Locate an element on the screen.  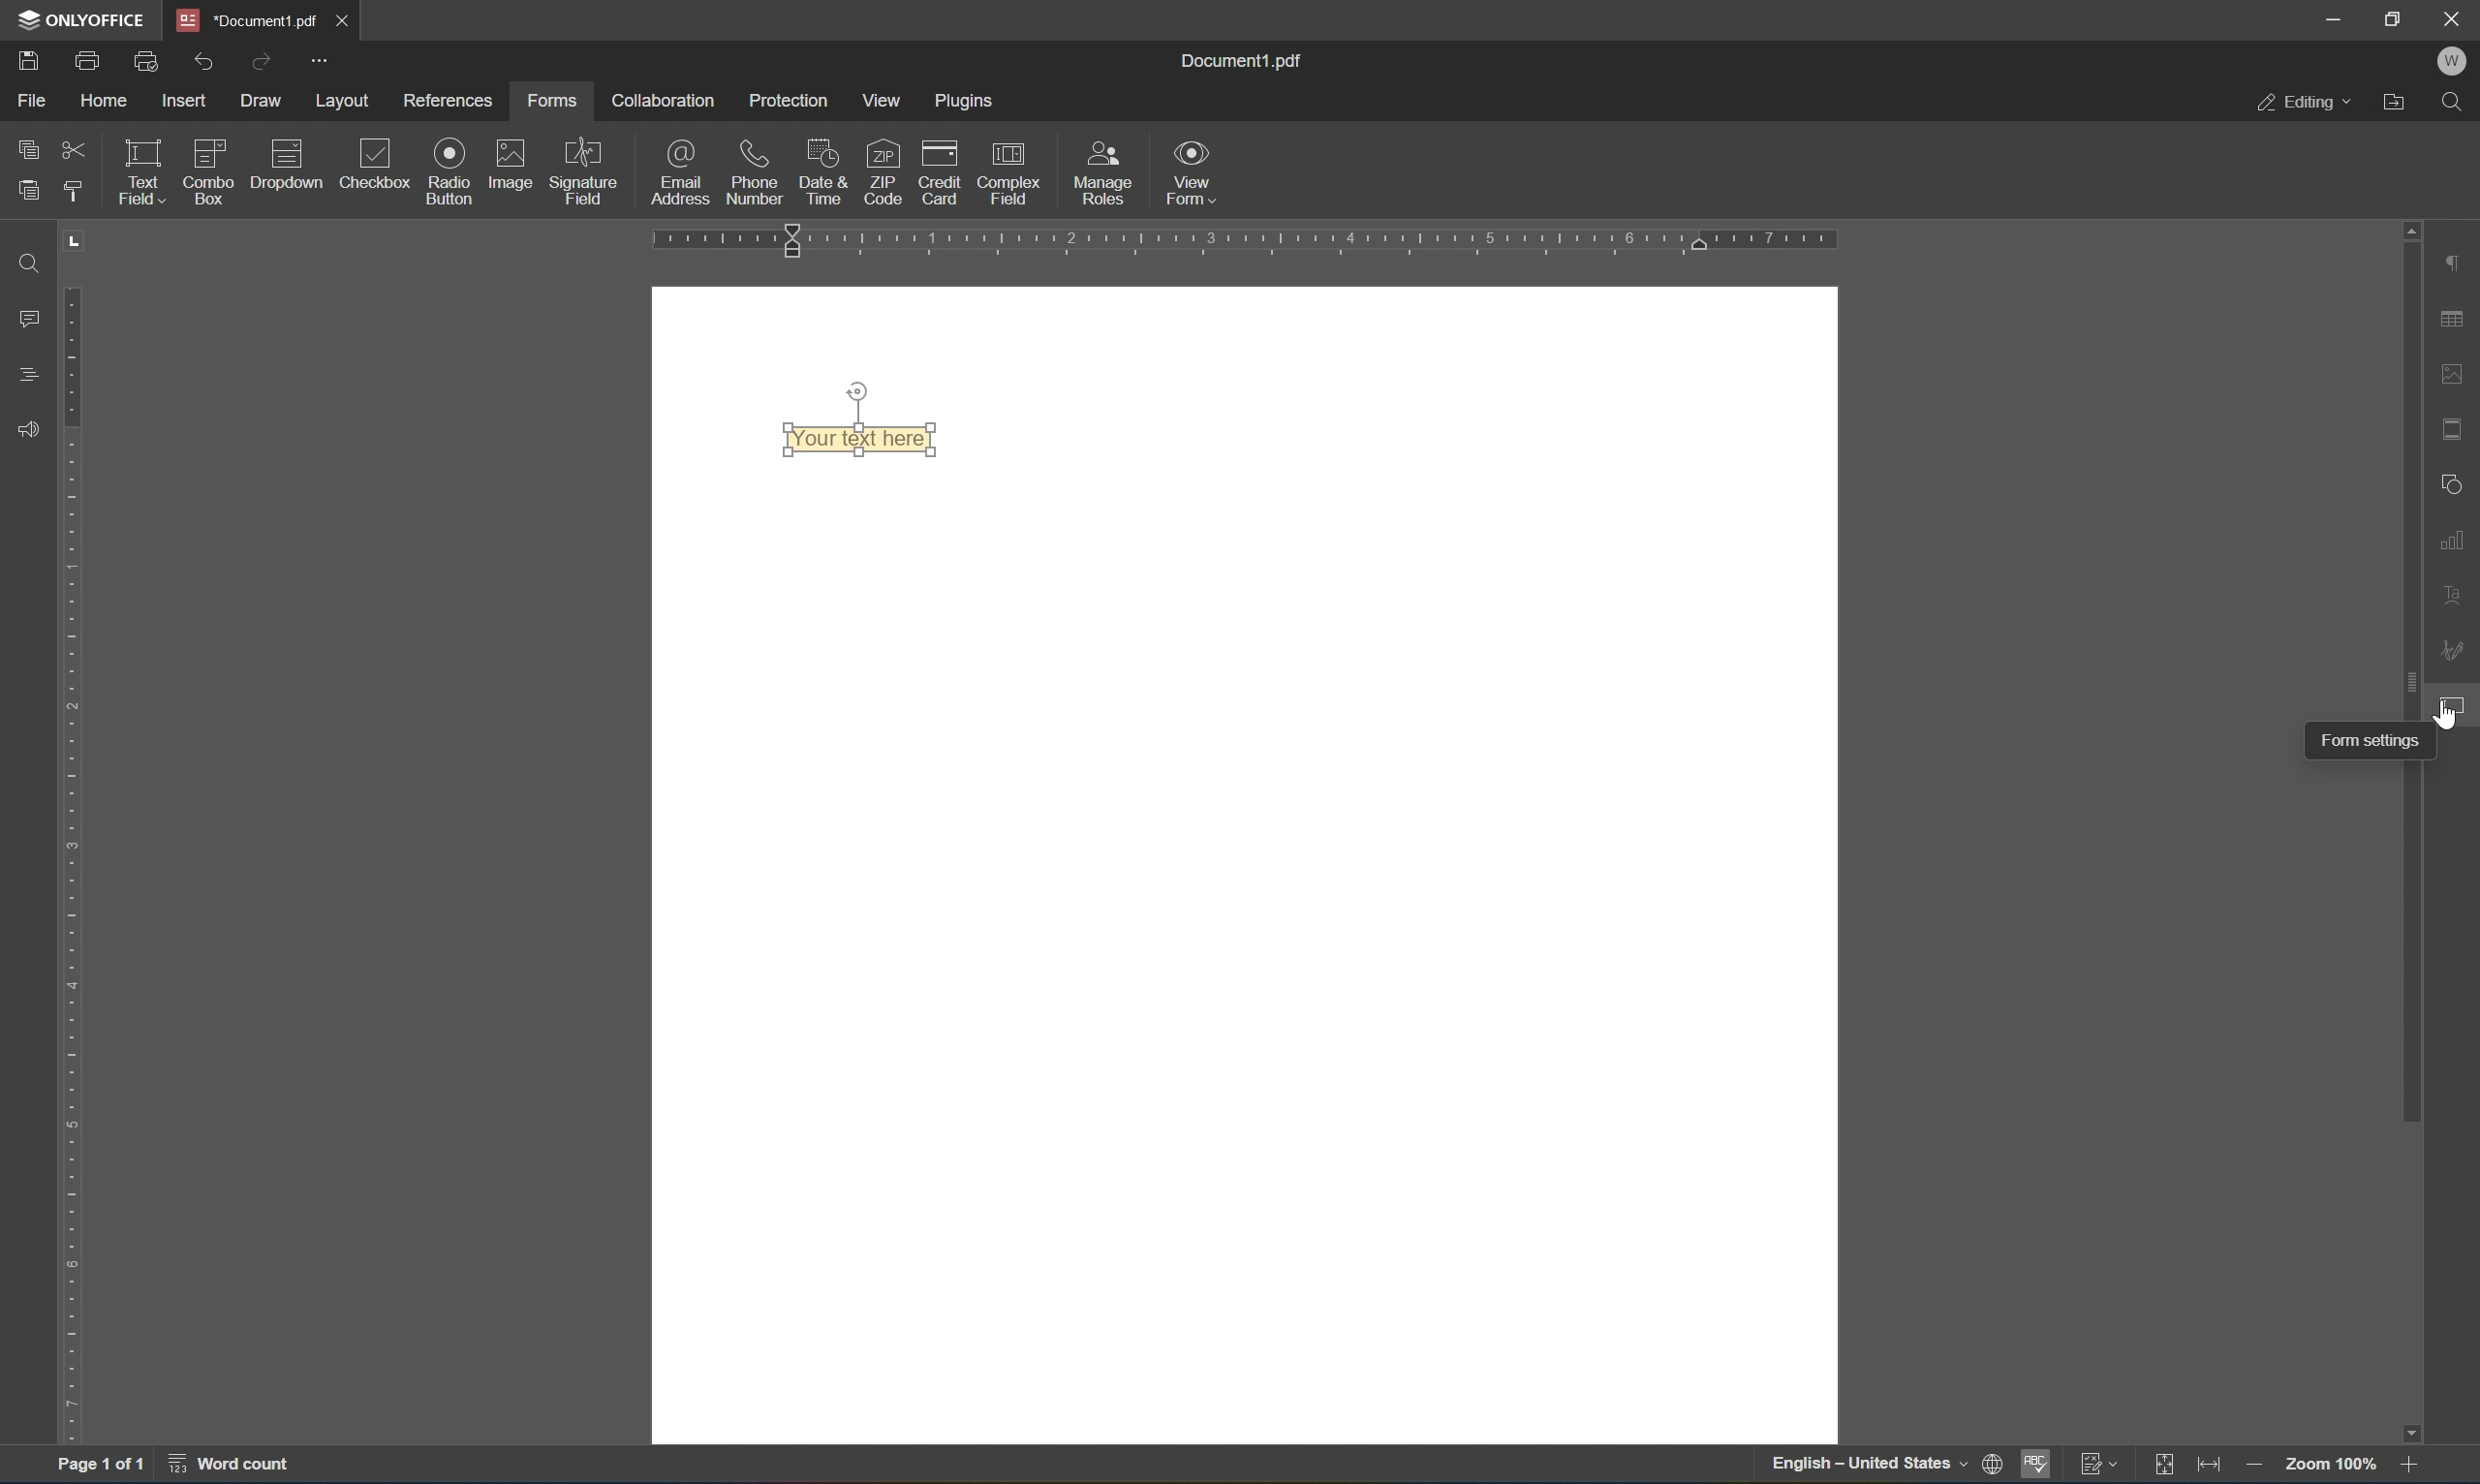
open file location is located at coordinates (2398, 104).